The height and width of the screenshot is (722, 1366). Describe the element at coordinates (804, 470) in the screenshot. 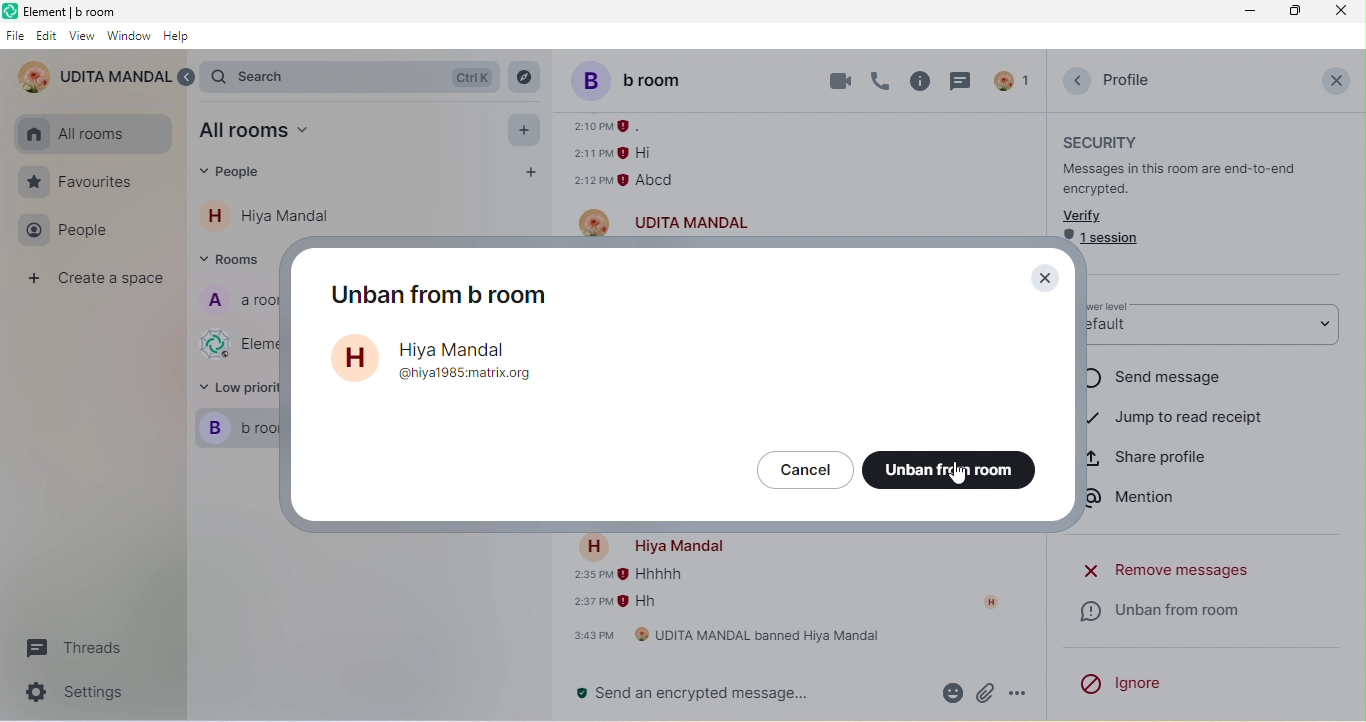

I see `cancel` at that location.